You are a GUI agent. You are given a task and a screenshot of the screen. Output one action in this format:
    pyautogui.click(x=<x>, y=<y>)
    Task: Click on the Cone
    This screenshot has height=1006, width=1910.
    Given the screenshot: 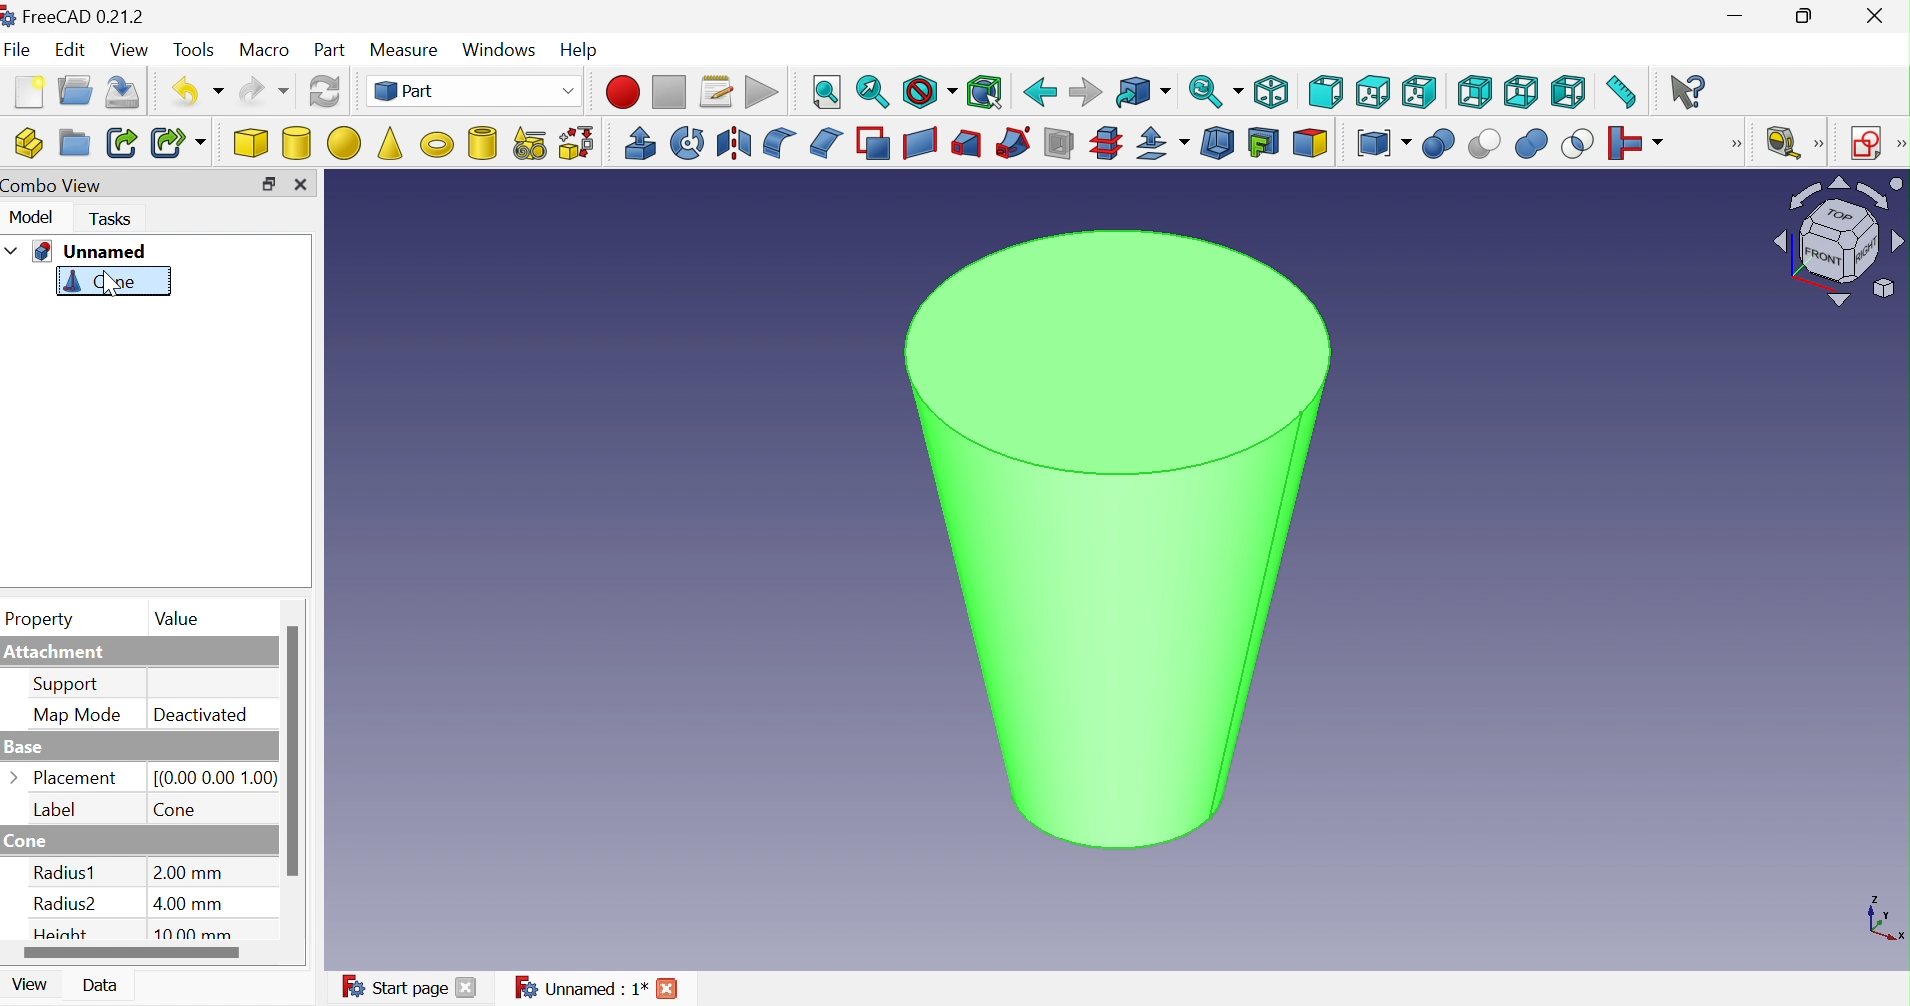 What is the action you would take?
    pyautogui.click(x=177, y=811)
    